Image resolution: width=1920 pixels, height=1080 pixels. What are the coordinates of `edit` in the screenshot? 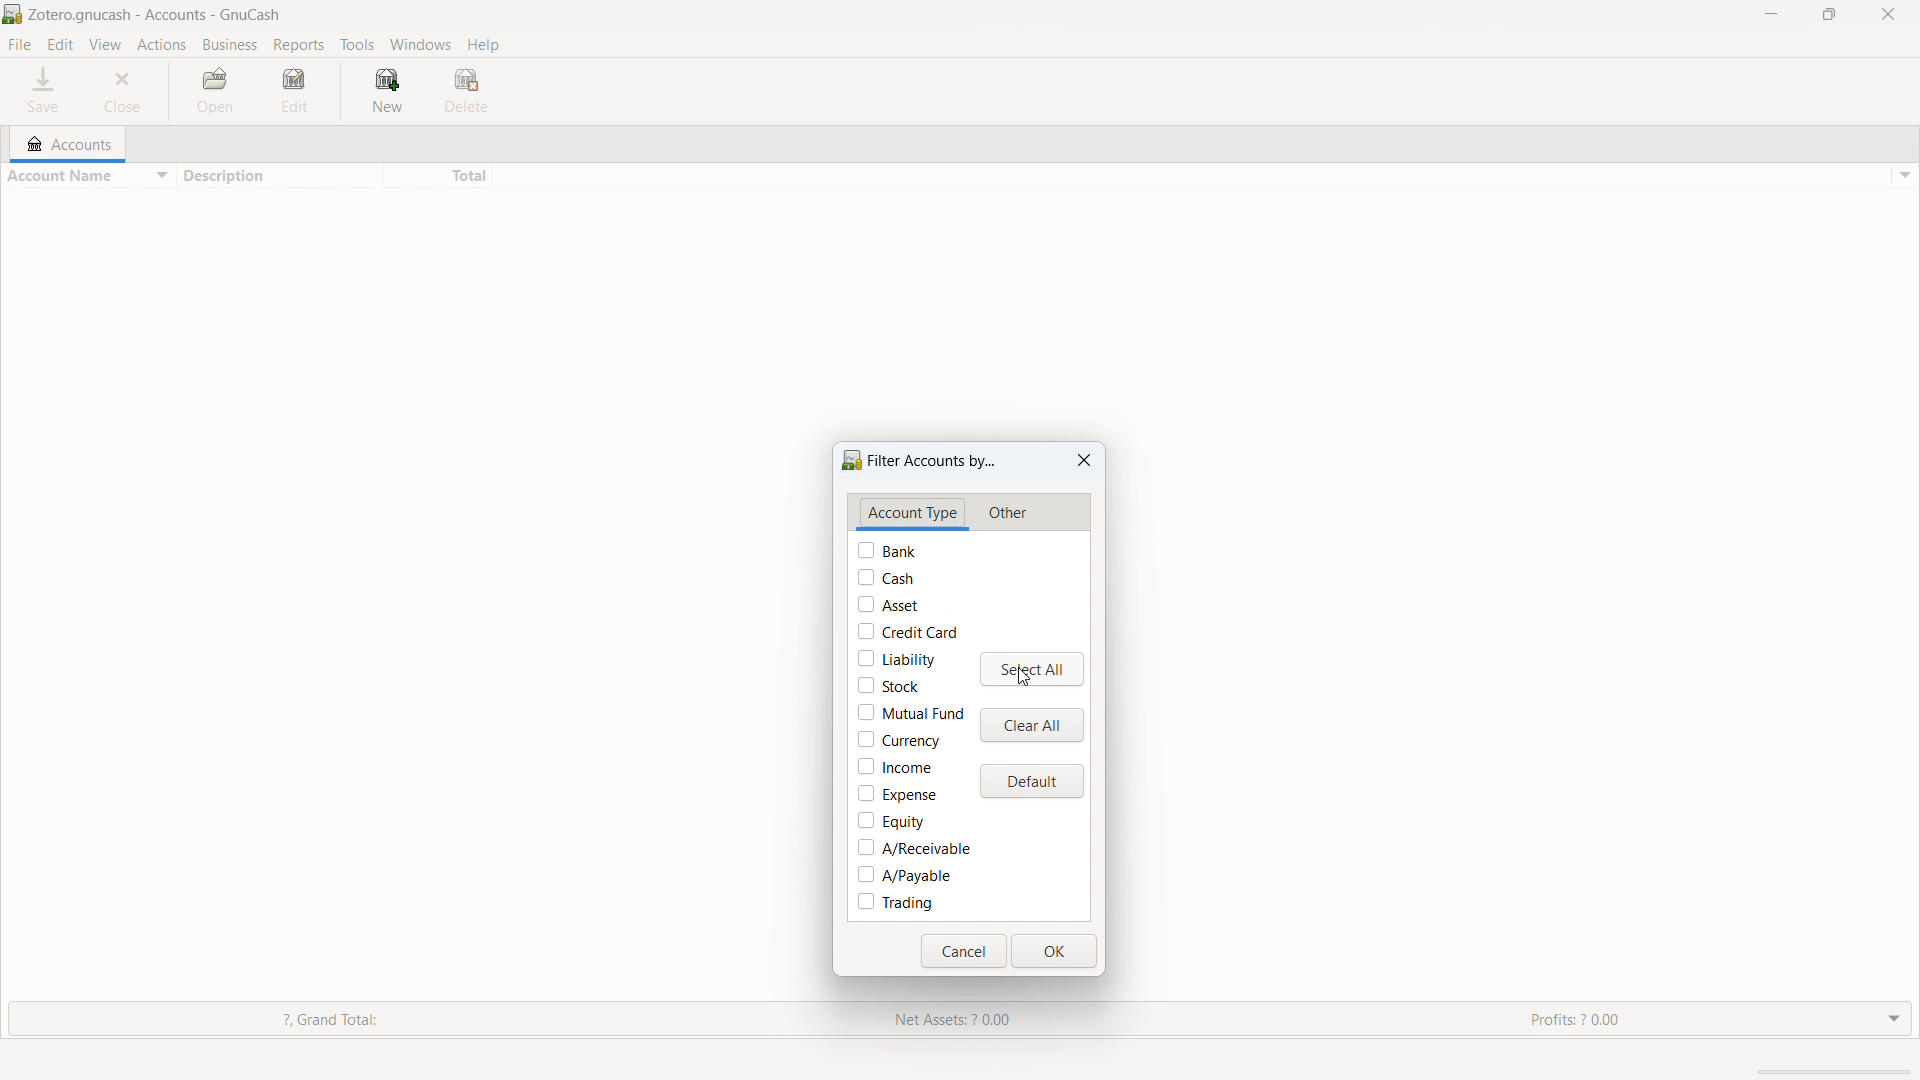 It's located at (61, 44).